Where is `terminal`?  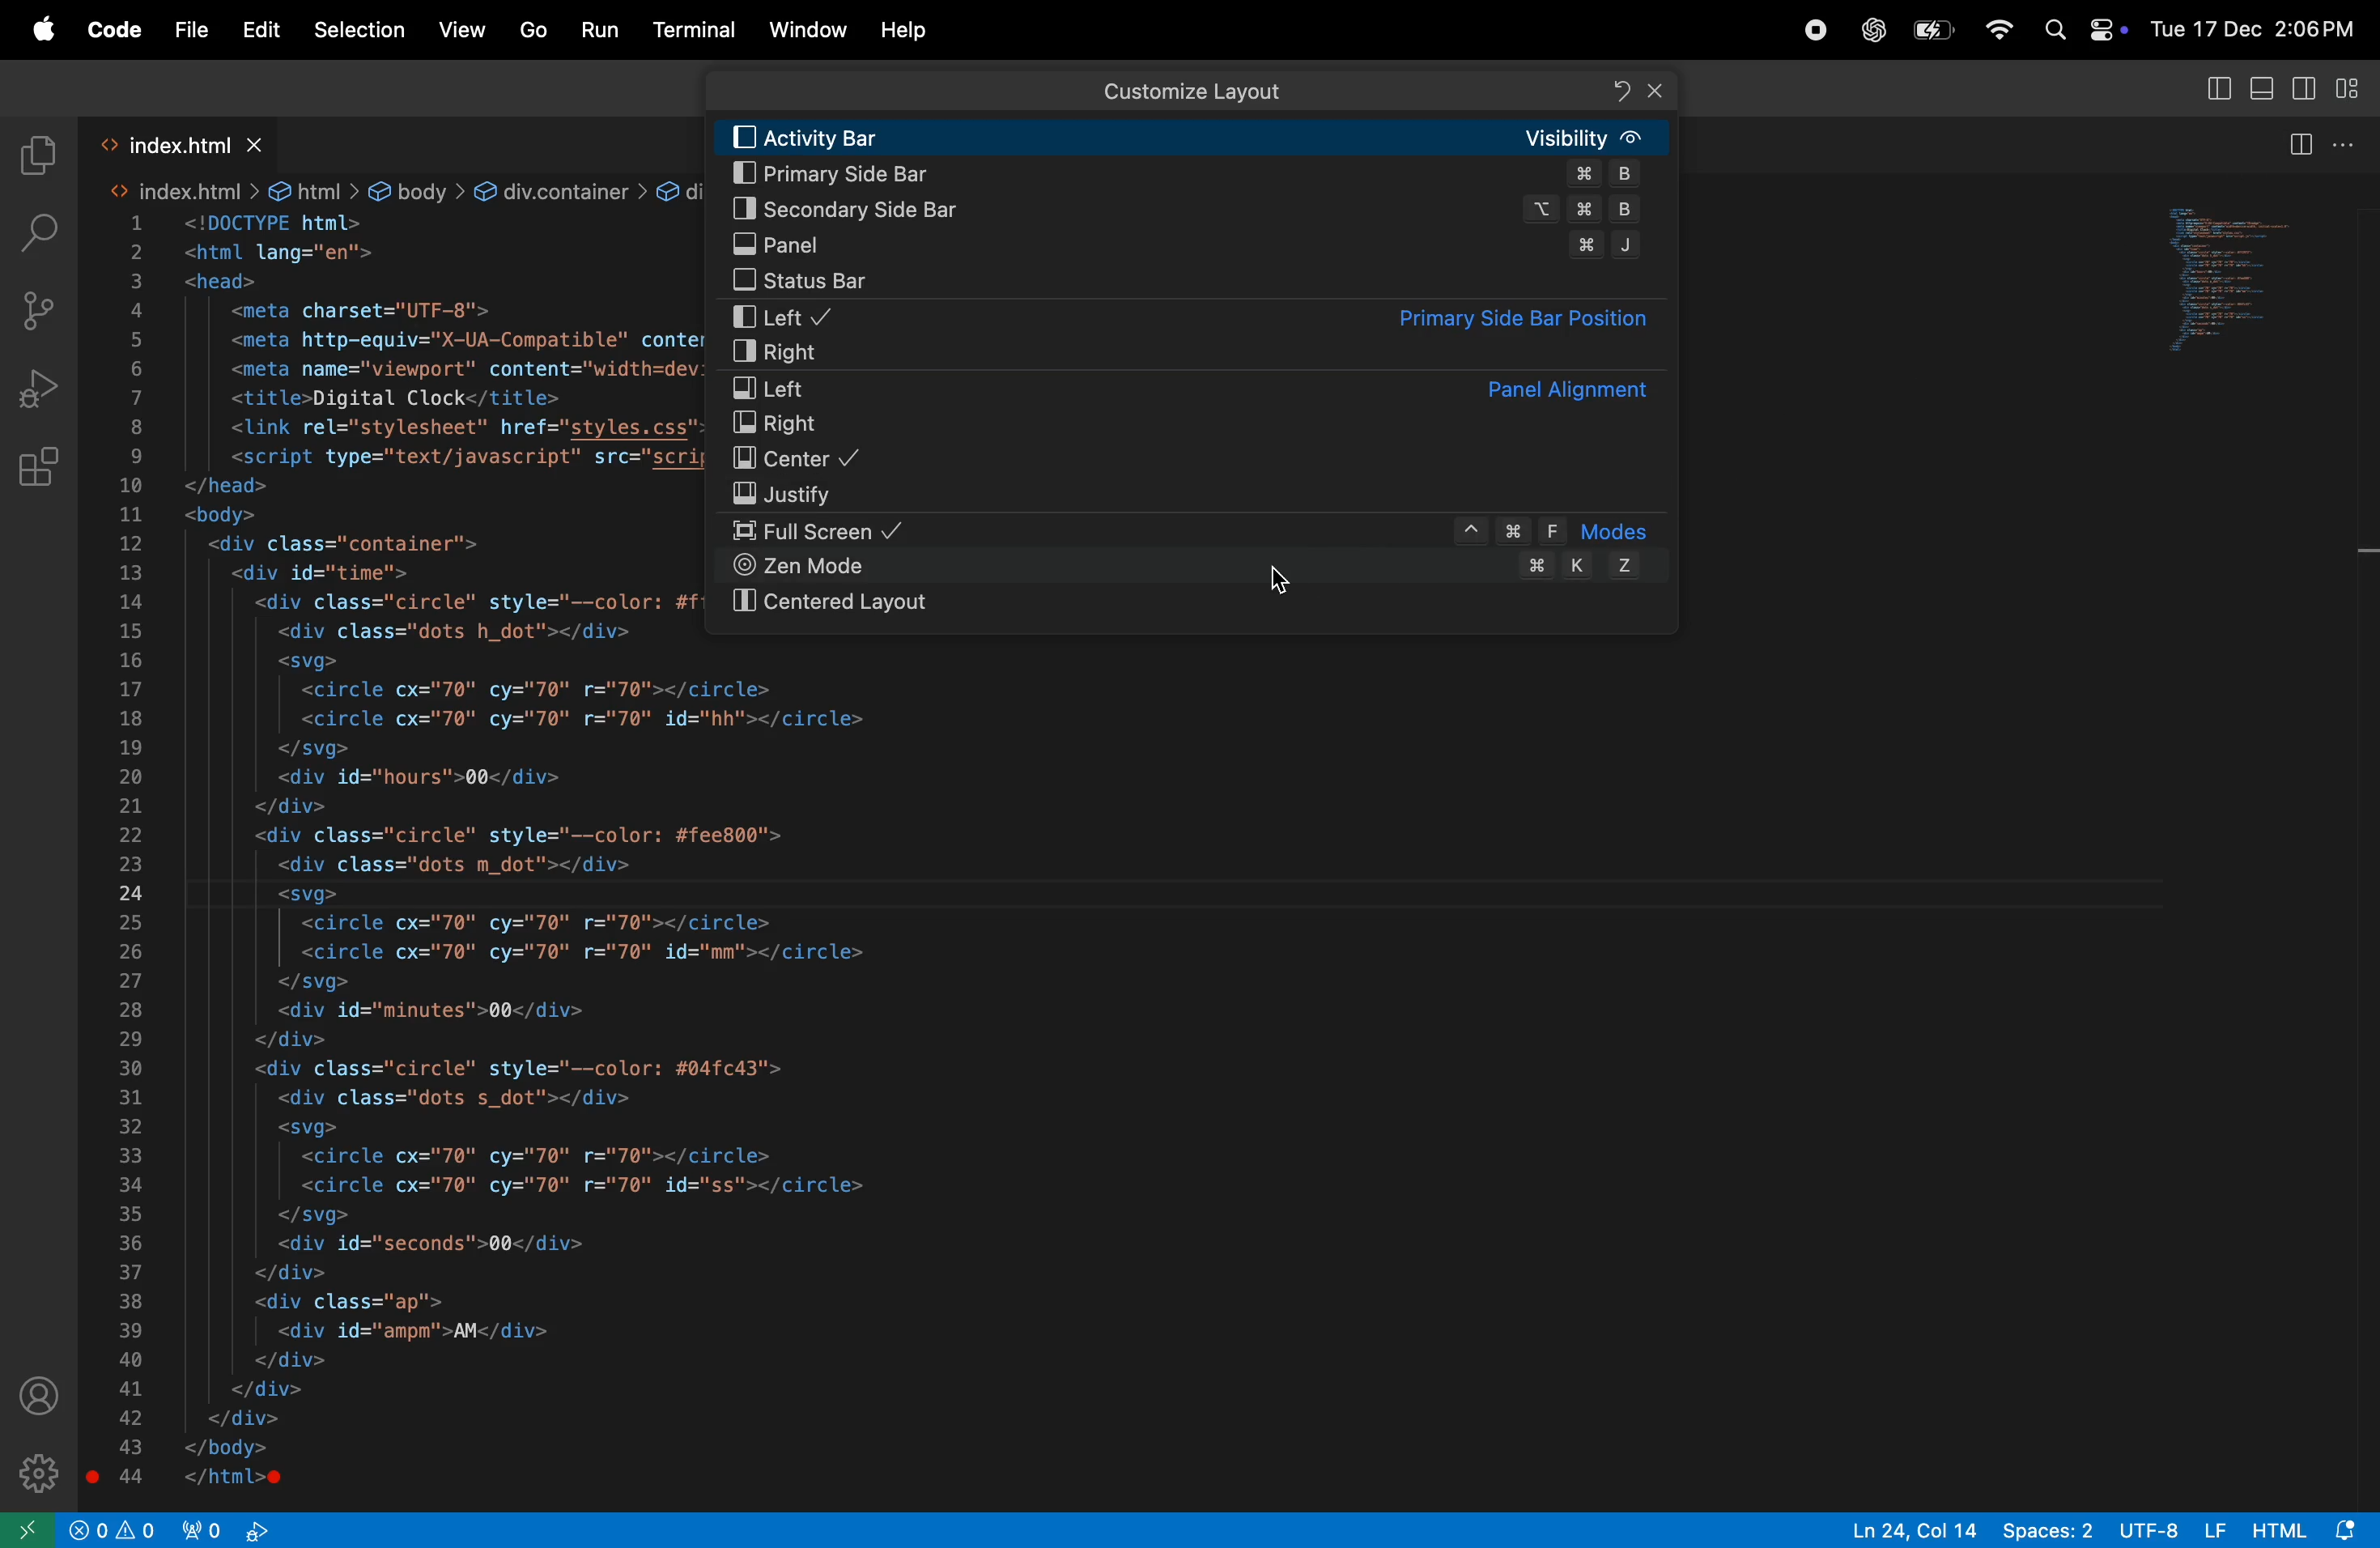
terminal is located at coordinates (698, 28).